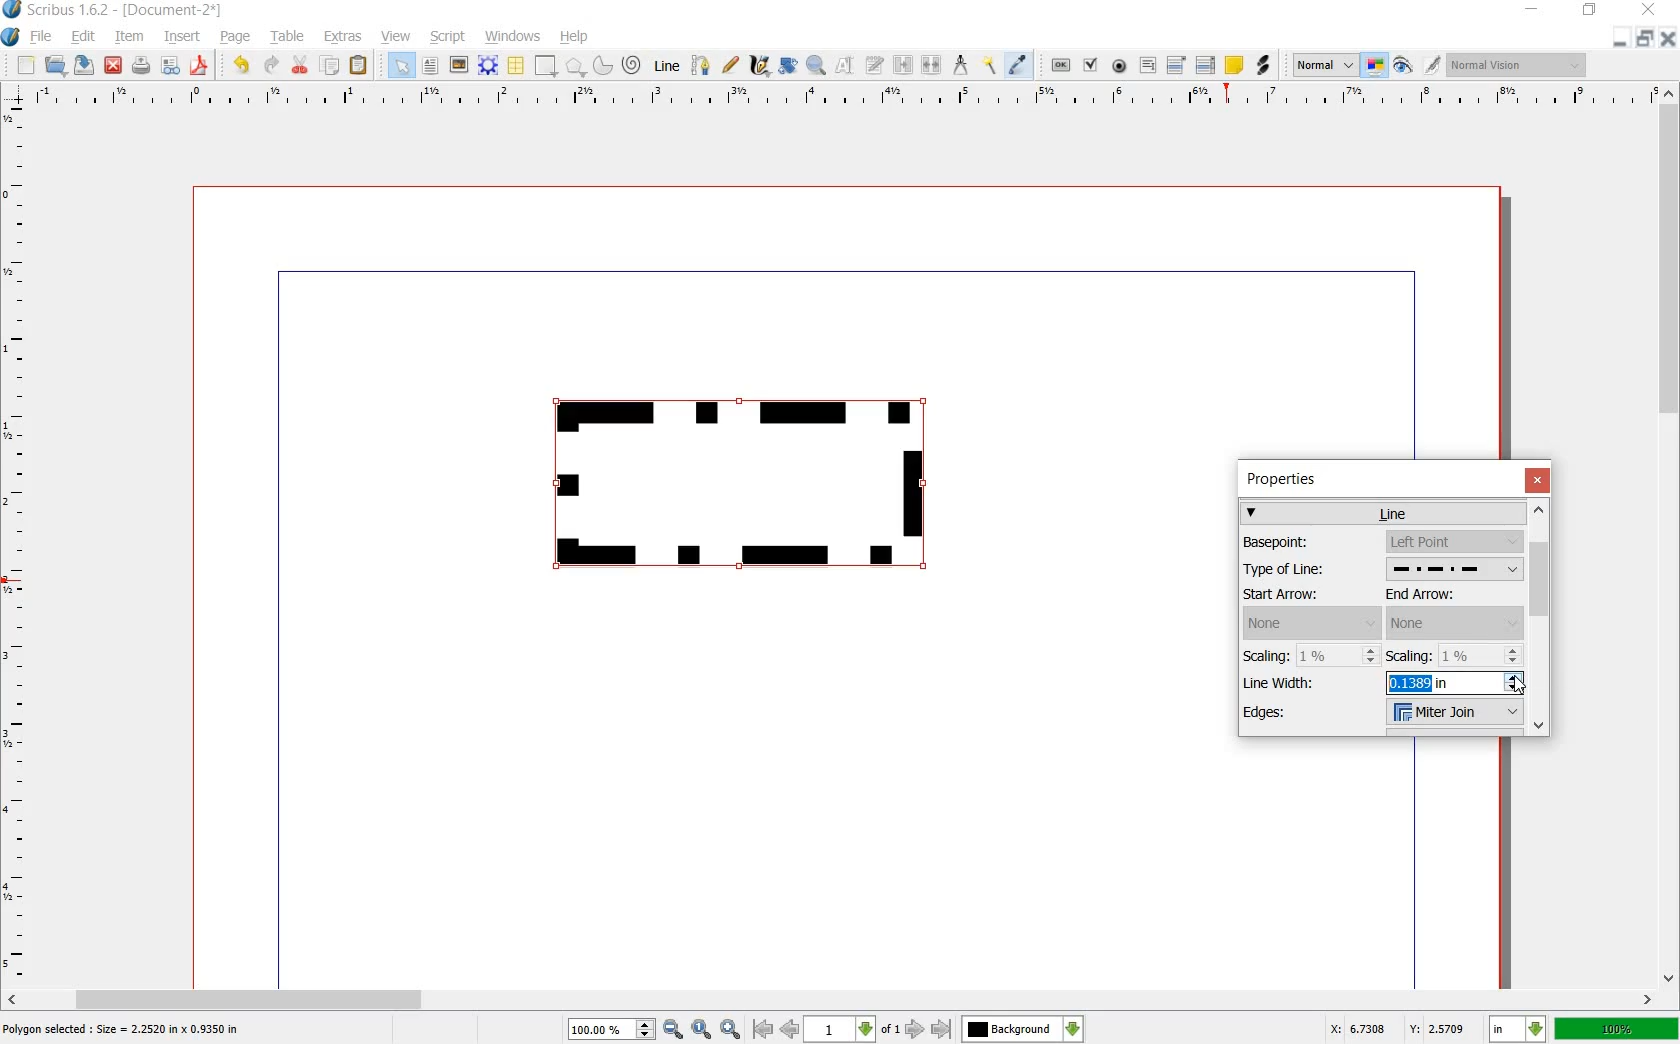  Describe the element at coordinates (701, 1029) in the screenshot. I see `zoom to` at that location.